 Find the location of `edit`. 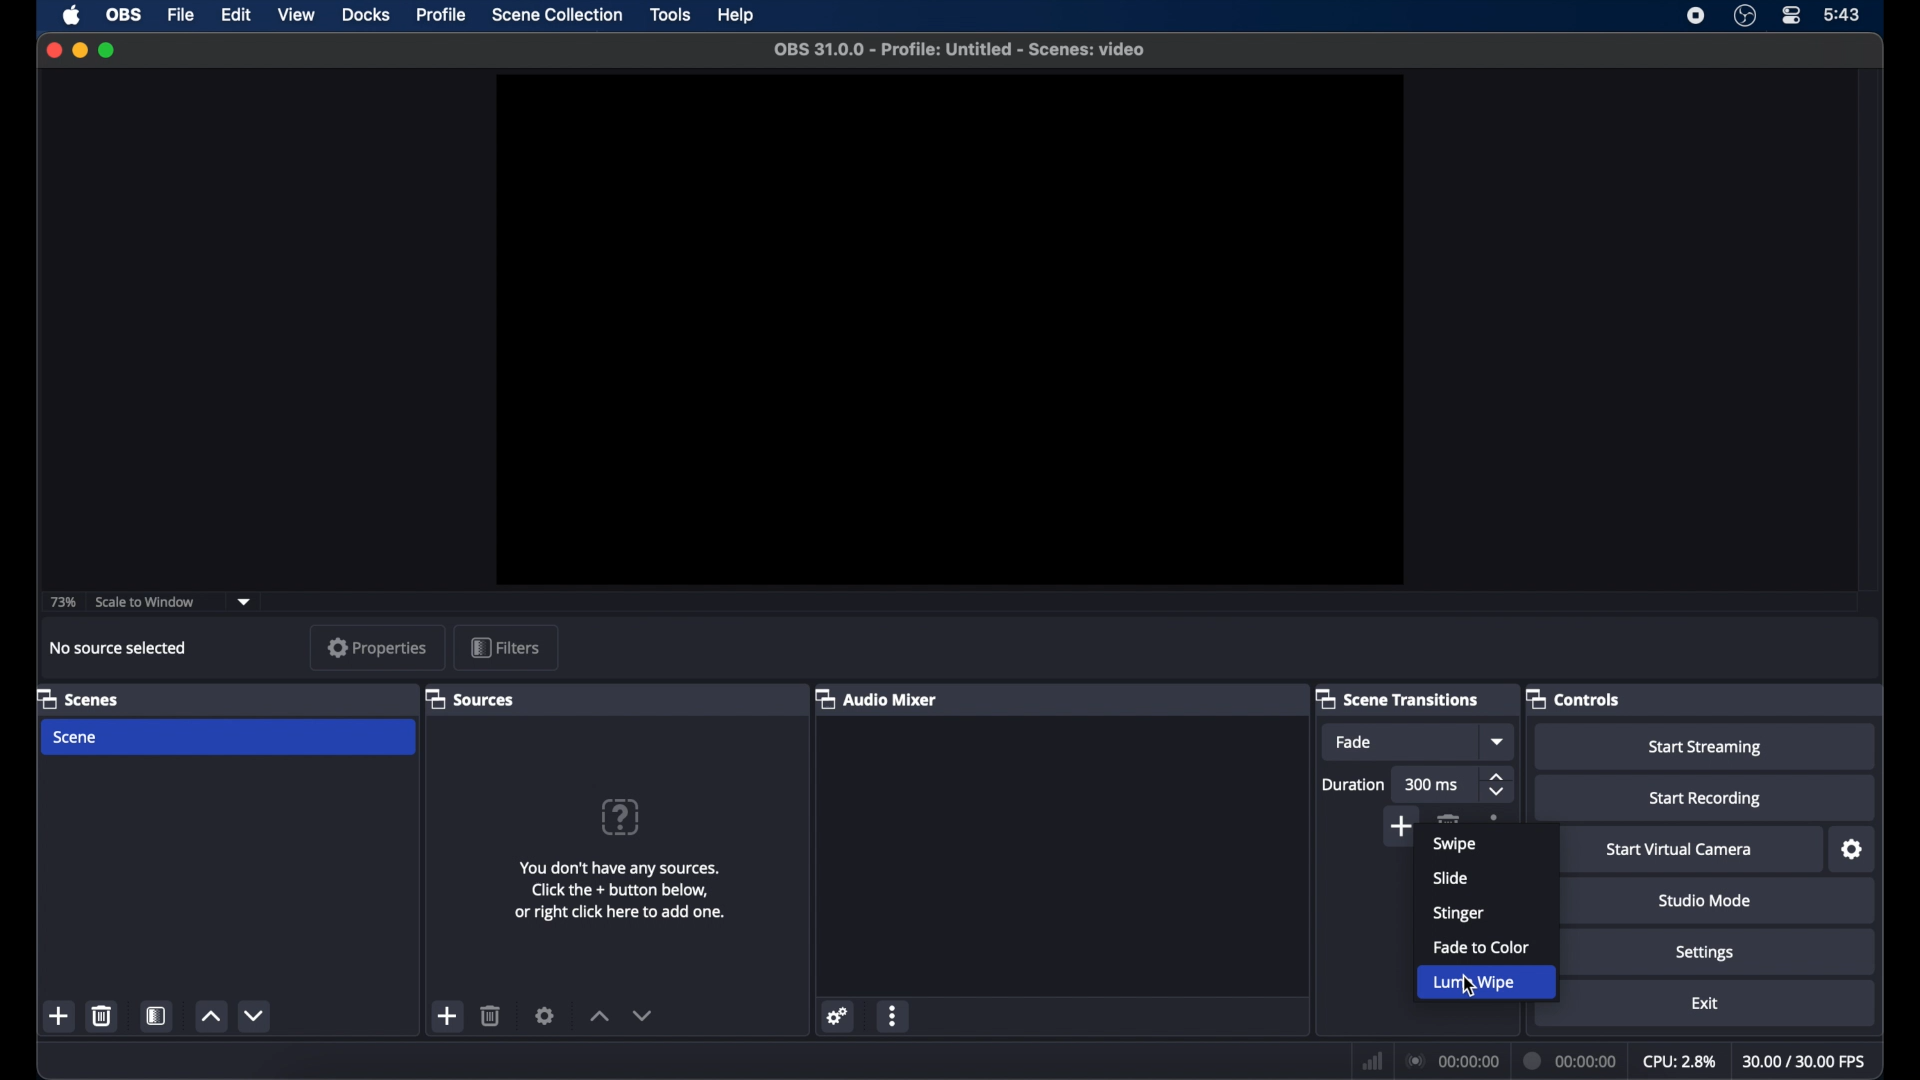

edit is located at coordinates (236, 16).